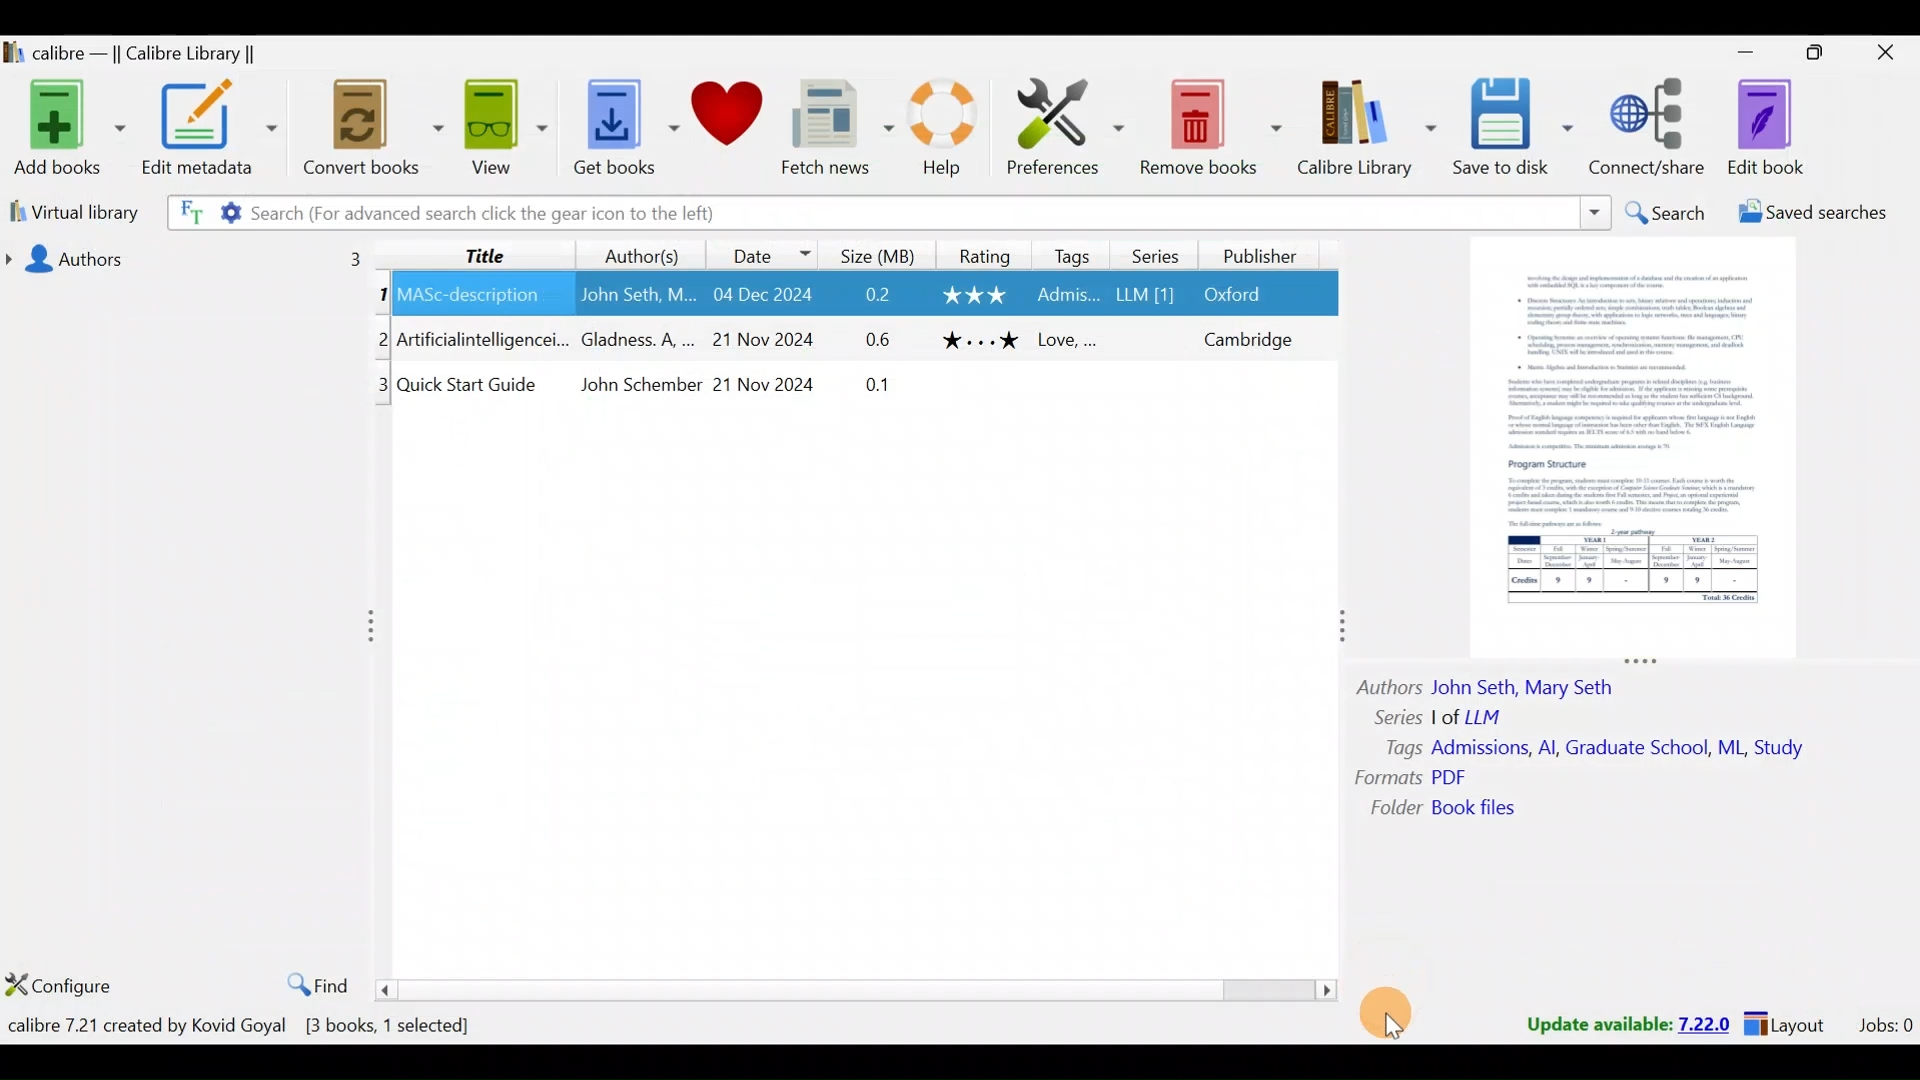 Image resolution: width=1920 pixels, height=1080 pixels. I want to click on , so click(478, 386).